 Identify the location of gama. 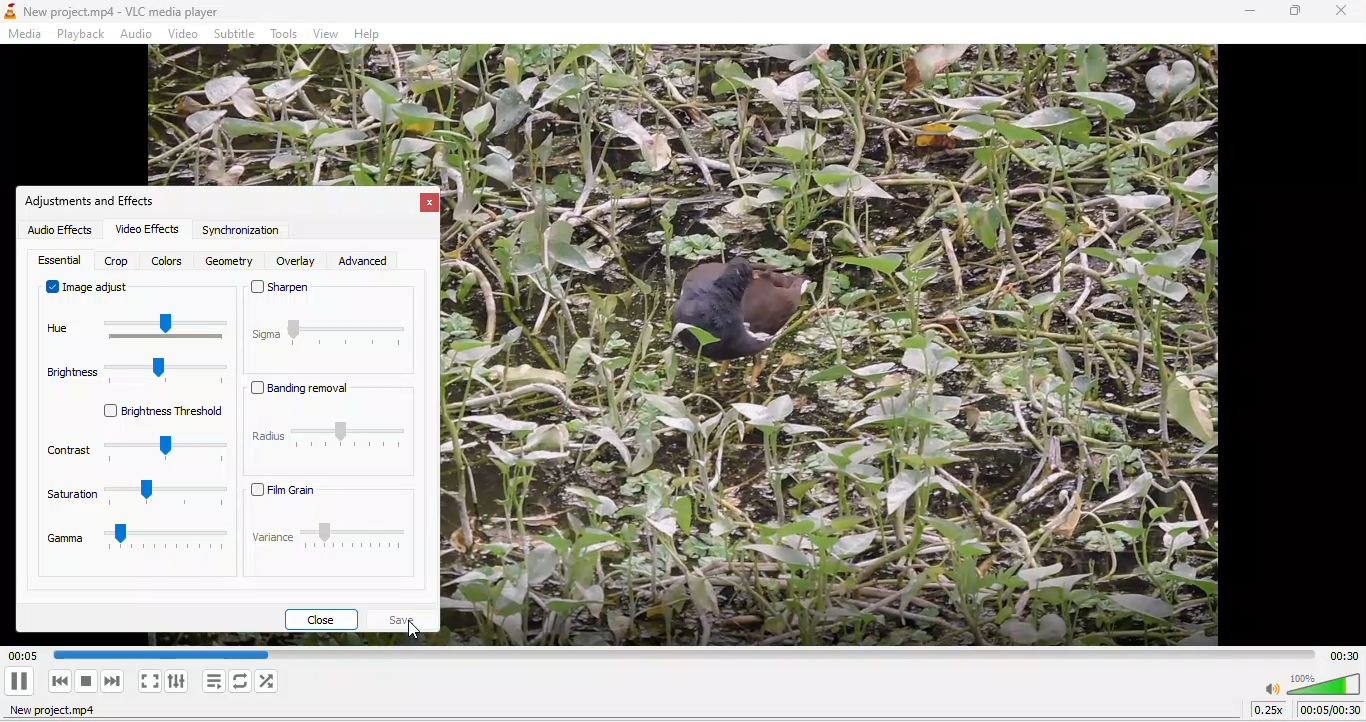
(134, 546).